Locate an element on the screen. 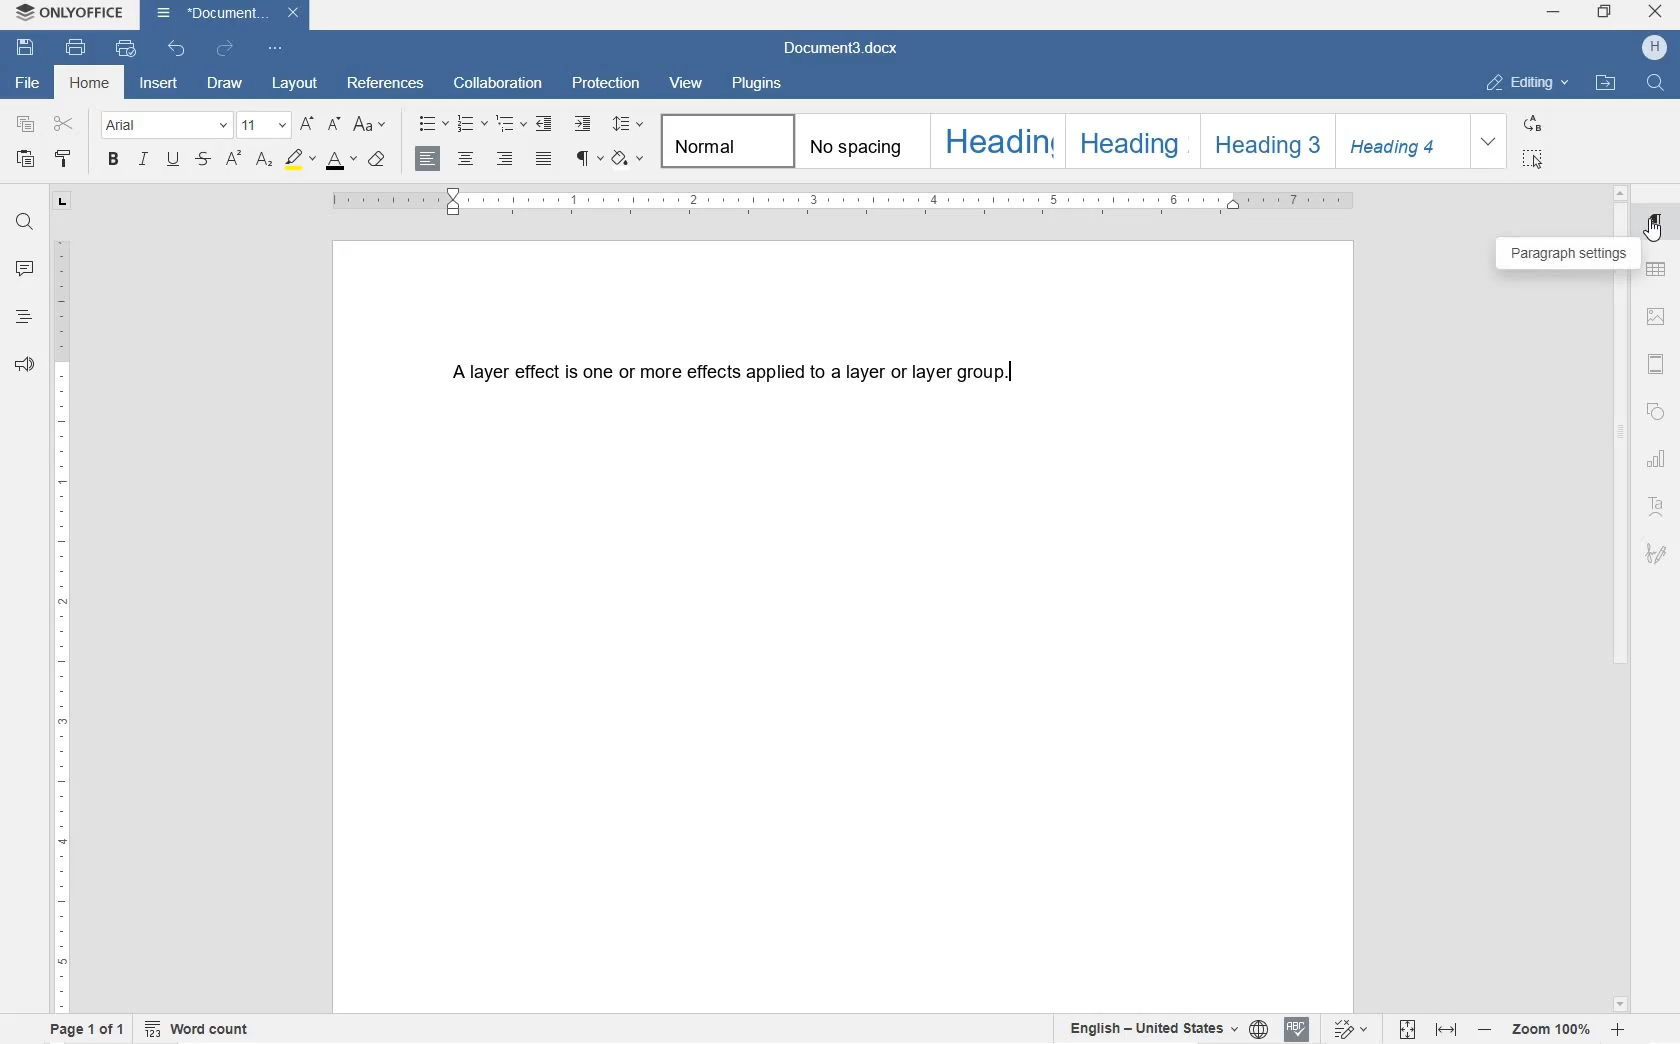 This screenshot has height=1044, width=1680. SHADING is located at coordinates (629, 157).